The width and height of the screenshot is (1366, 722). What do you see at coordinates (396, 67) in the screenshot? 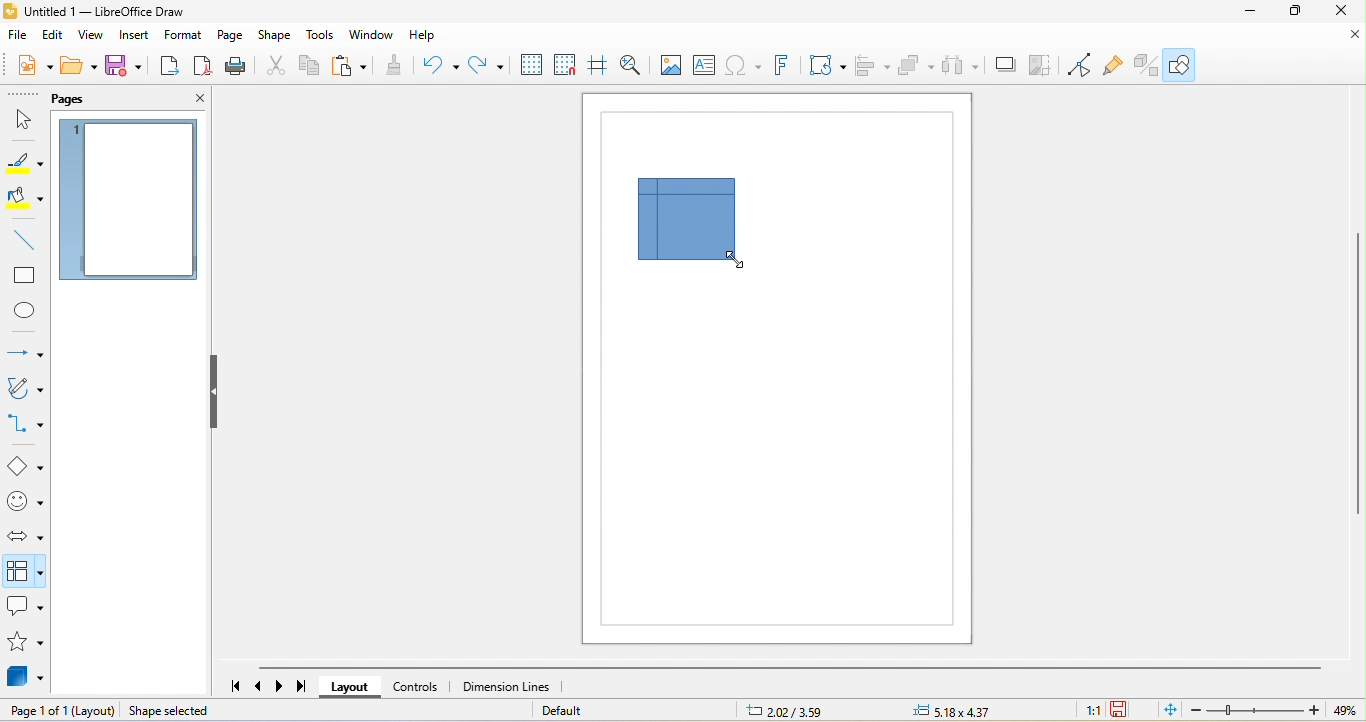
I see `clone formatting` at bounding box center [396, 67].